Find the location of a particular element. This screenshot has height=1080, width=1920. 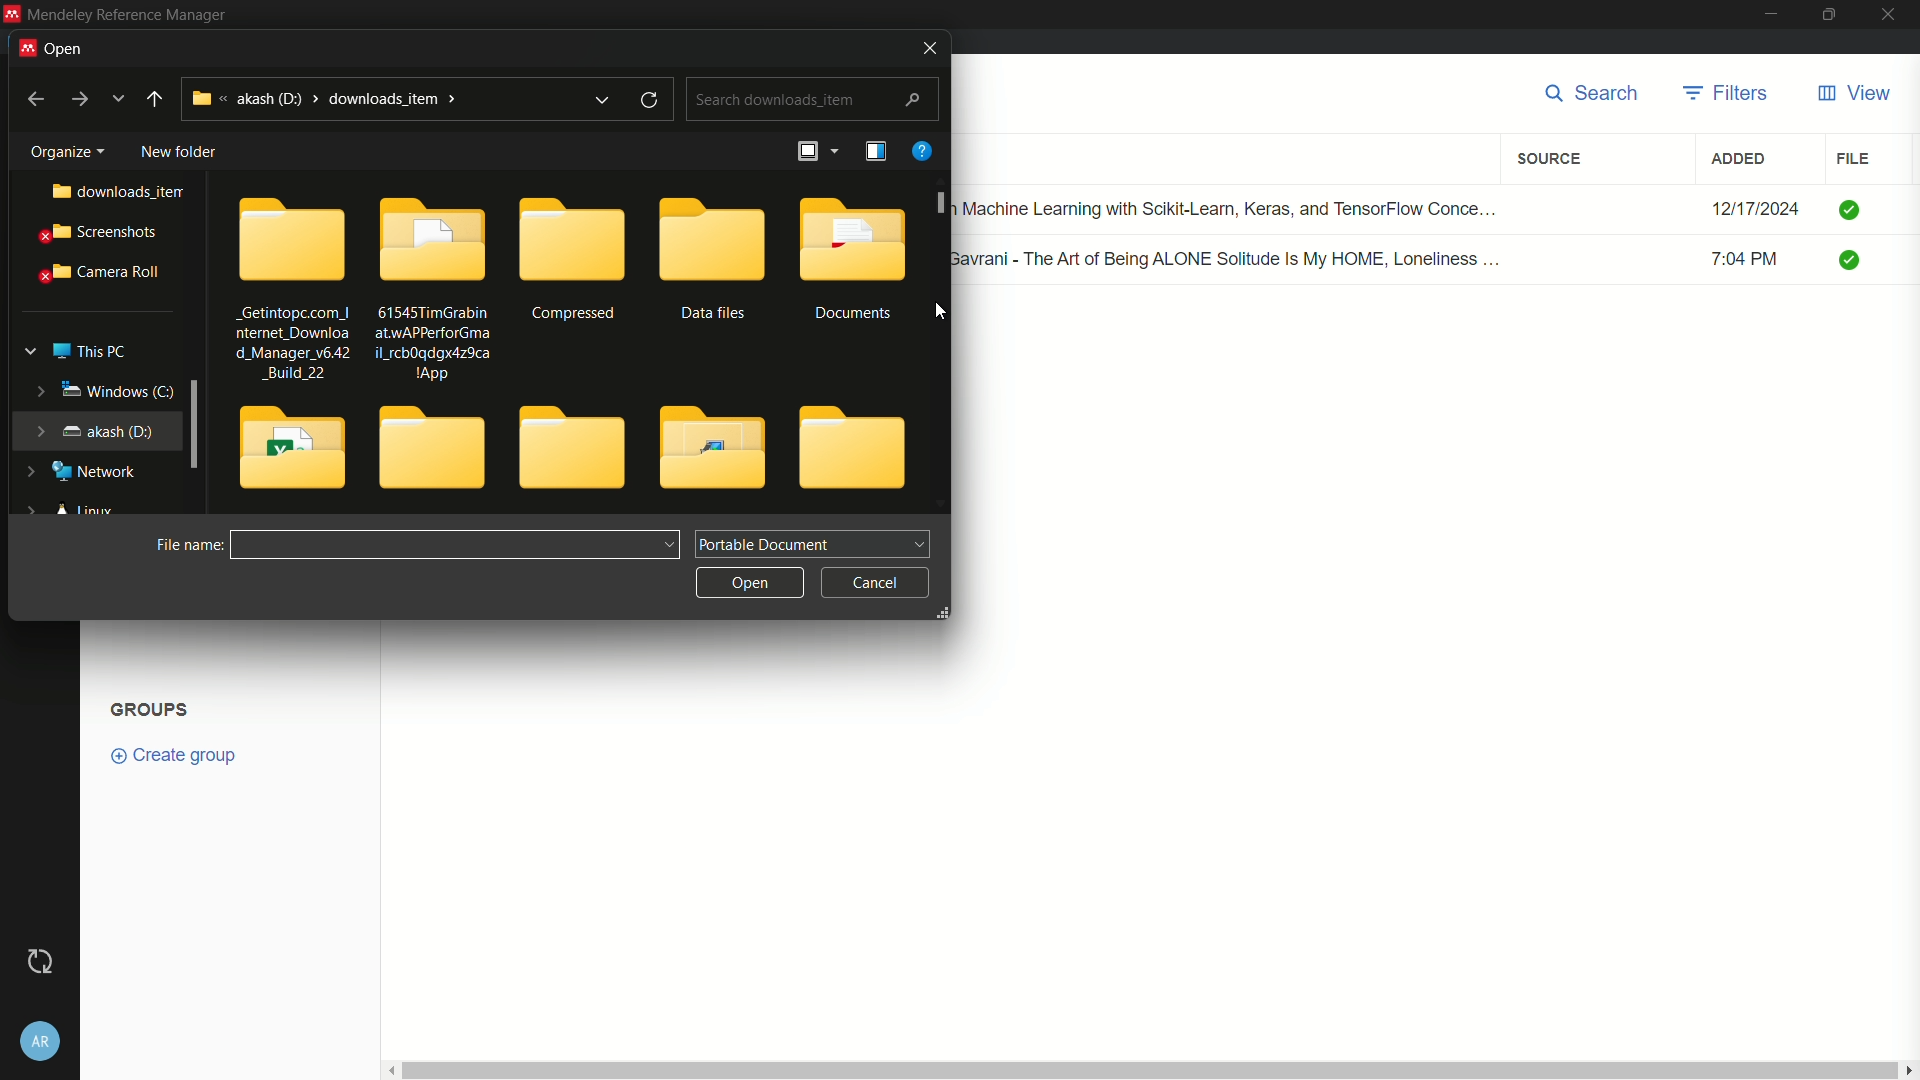

back to is located at coordinates (29, 97).